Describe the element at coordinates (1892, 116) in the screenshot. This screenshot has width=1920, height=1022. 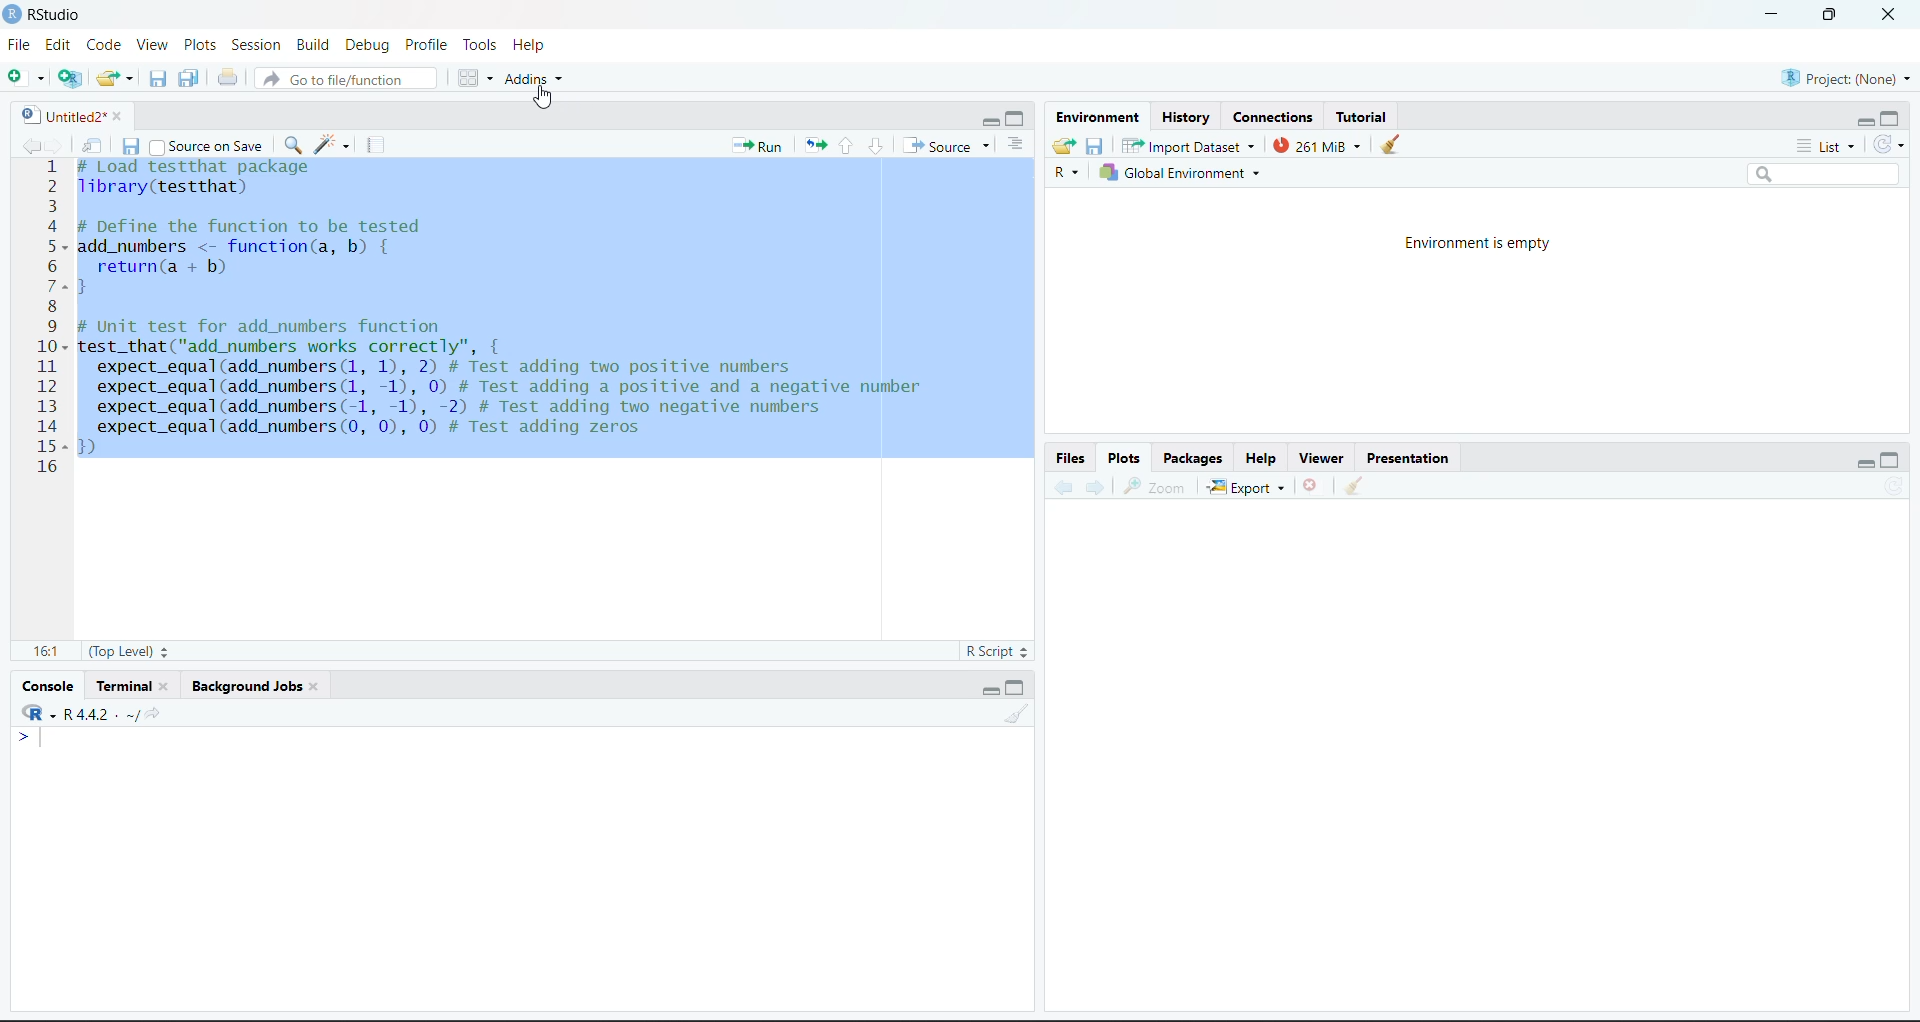
I see `maximize` at that location.